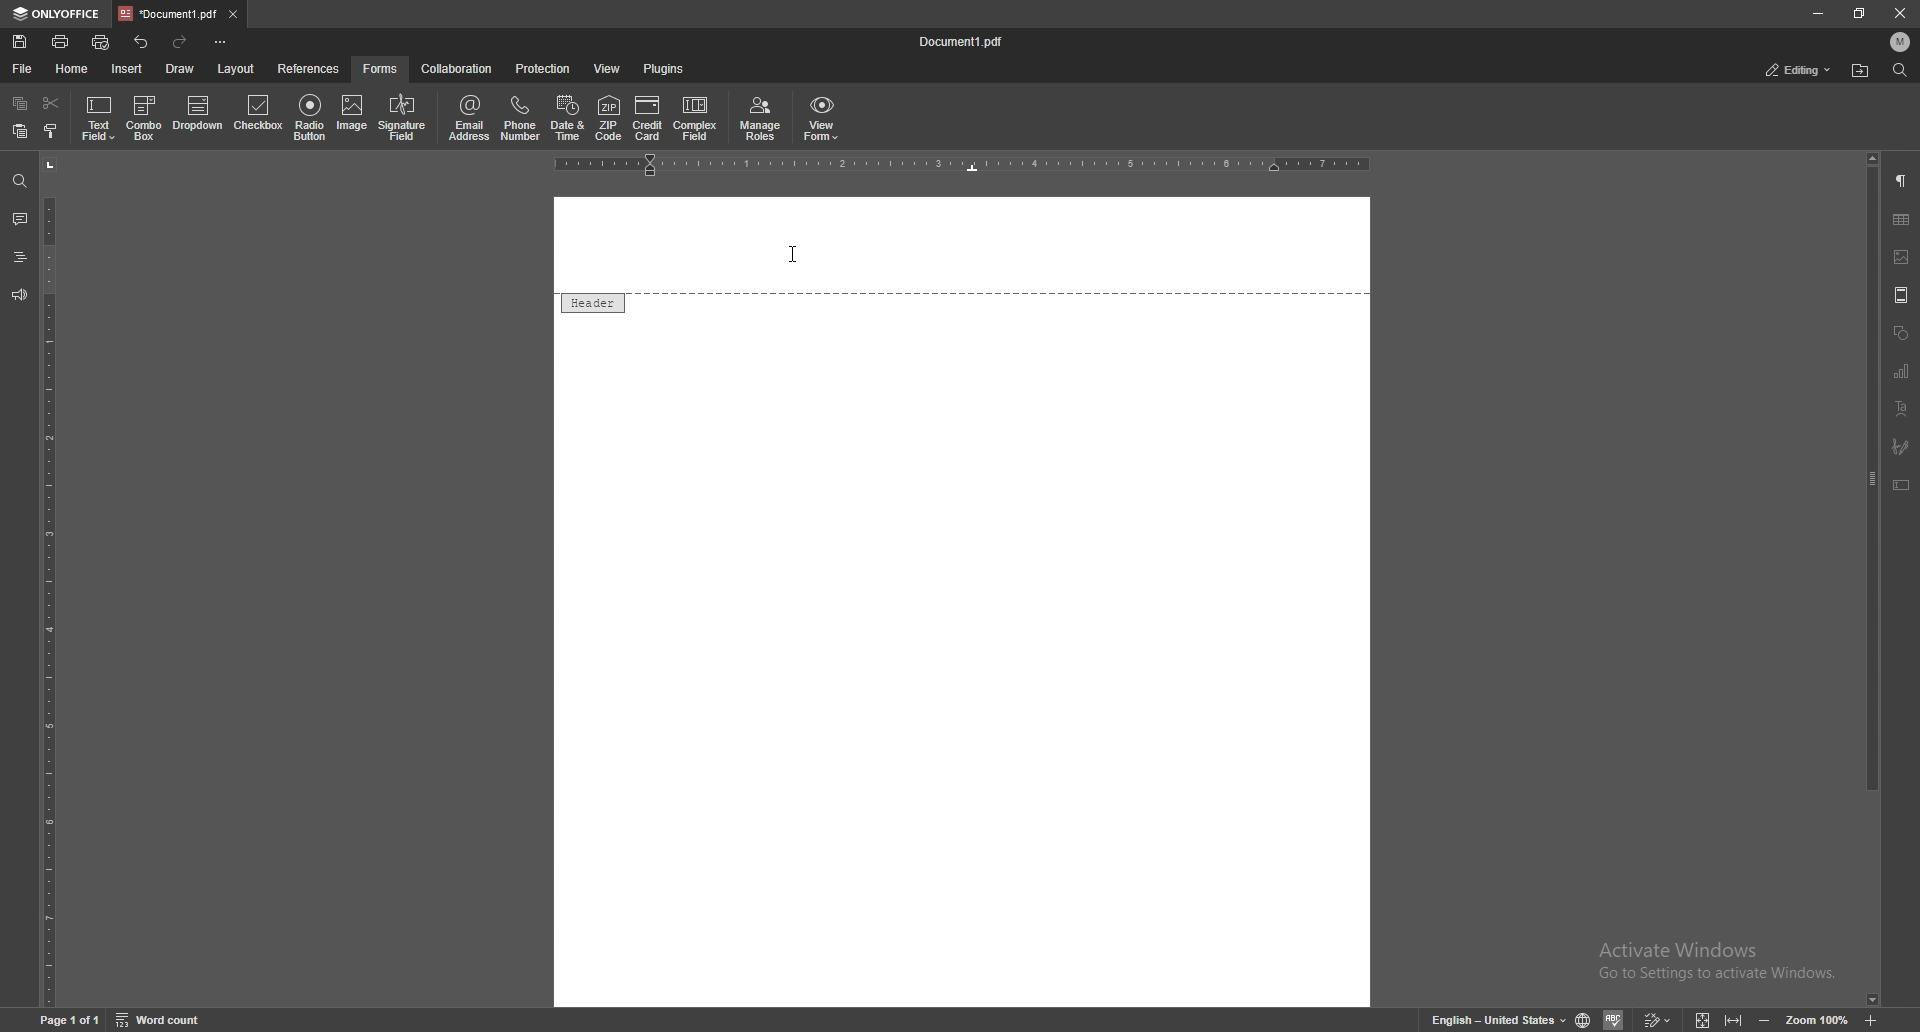  Describe the element at coordinates (822, 118) in the screenshot. I see `view form` at that location.